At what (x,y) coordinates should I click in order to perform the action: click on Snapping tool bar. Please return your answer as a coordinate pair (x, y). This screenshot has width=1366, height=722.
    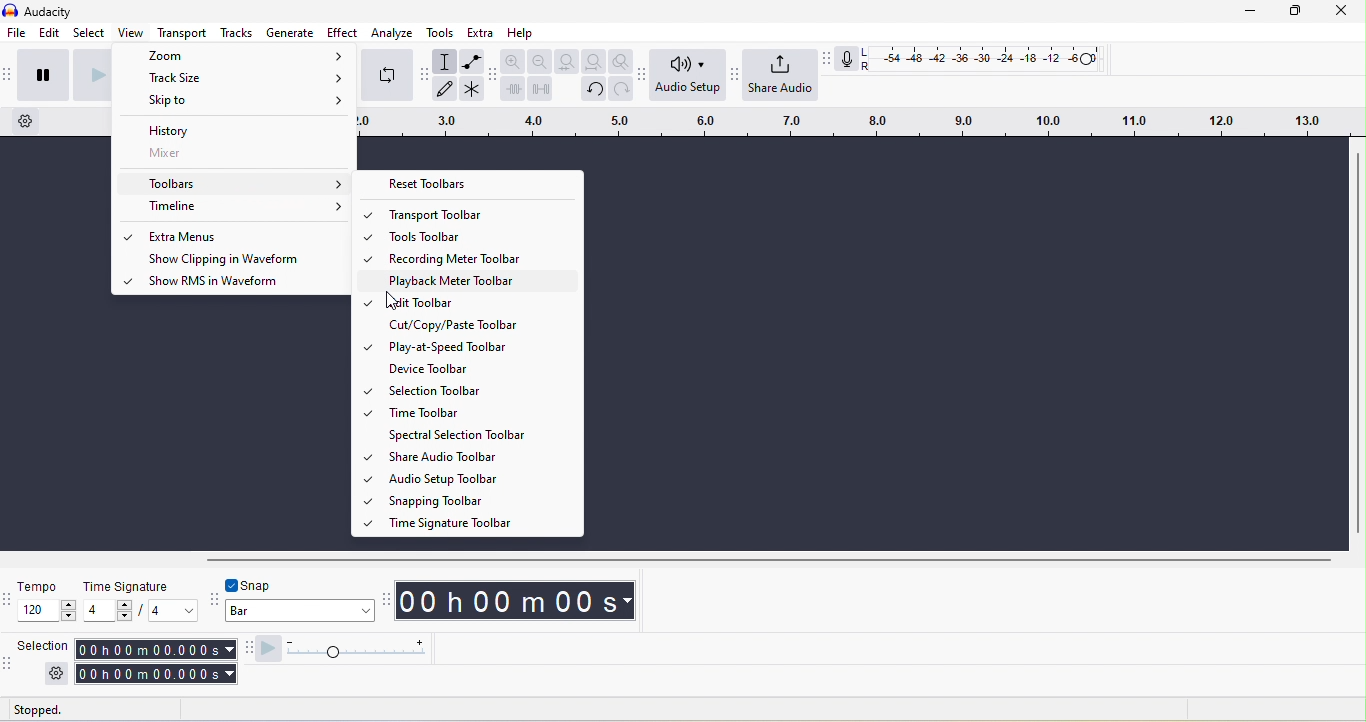
    Looking at the image, I should click on (480, 500).